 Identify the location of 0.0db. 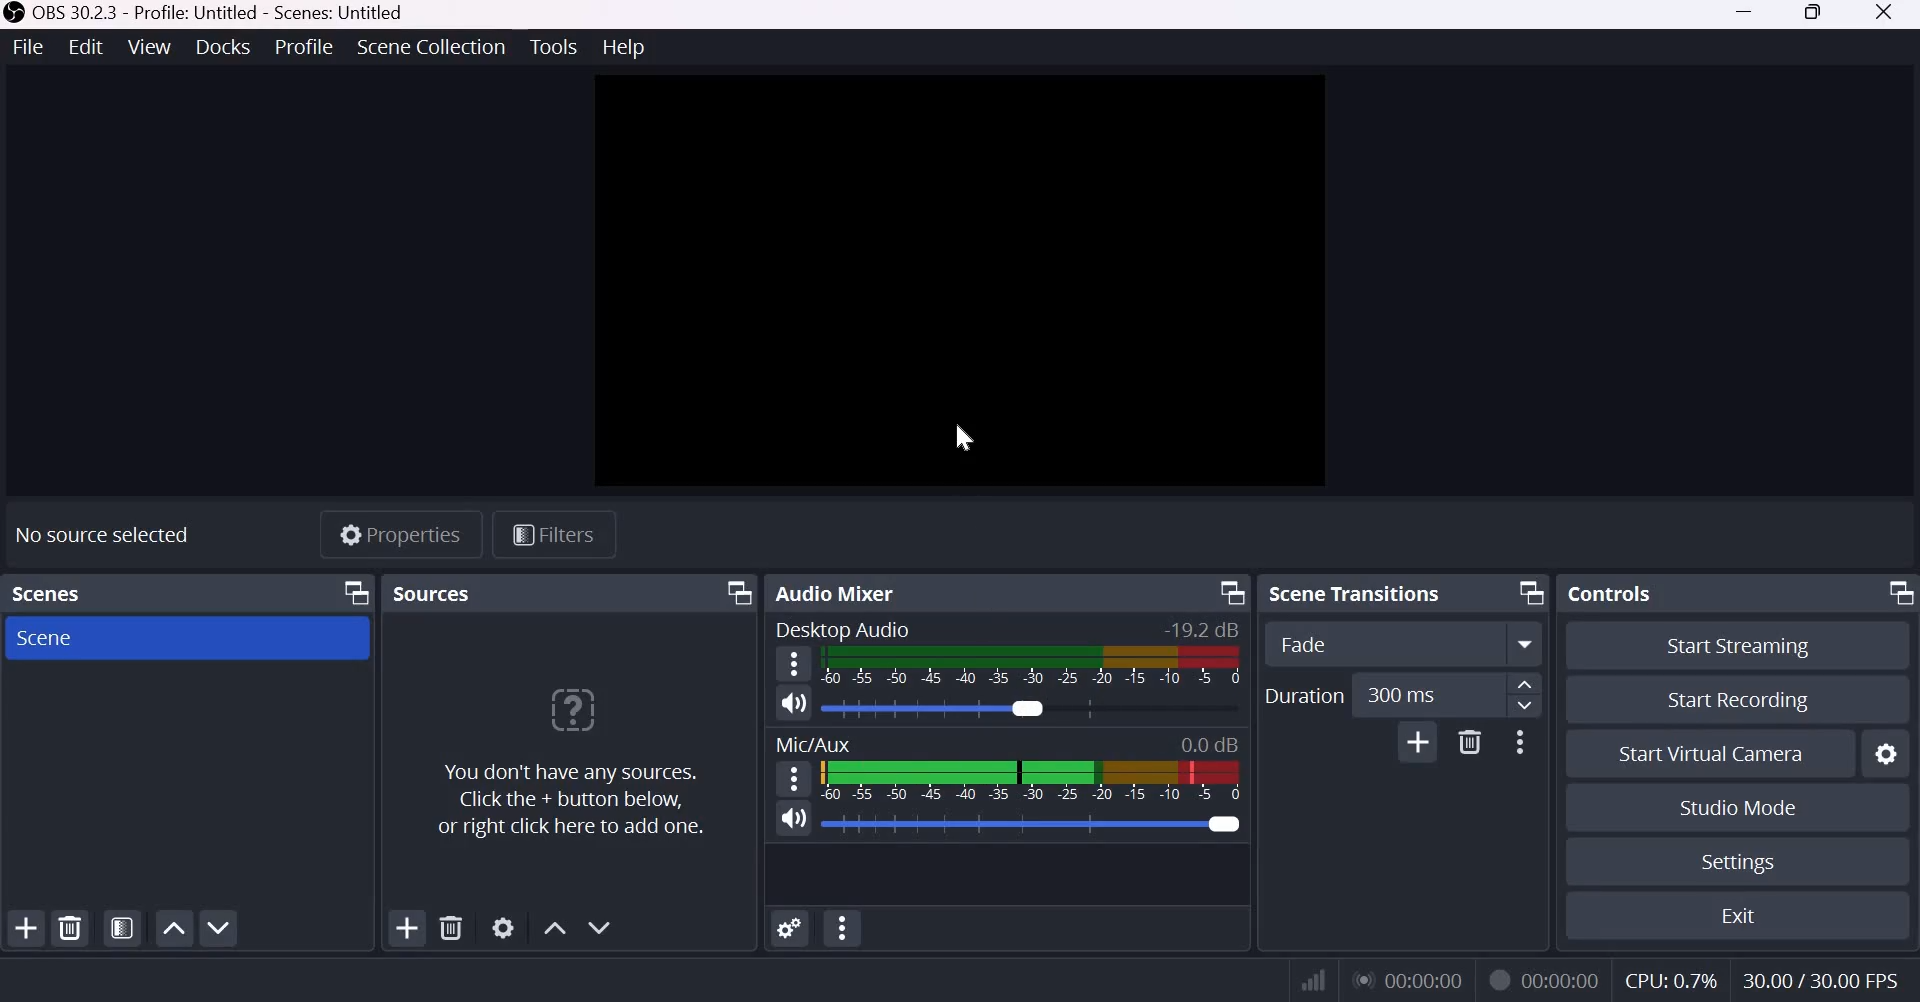
(1208, 743).